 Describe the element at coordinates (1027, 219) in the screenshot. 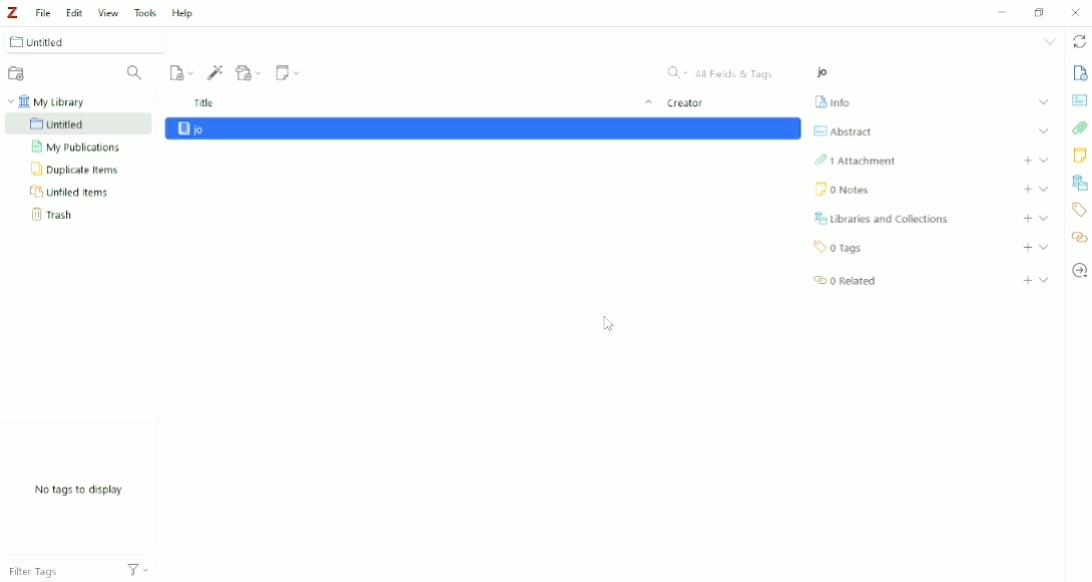

I see `Add` at that location.